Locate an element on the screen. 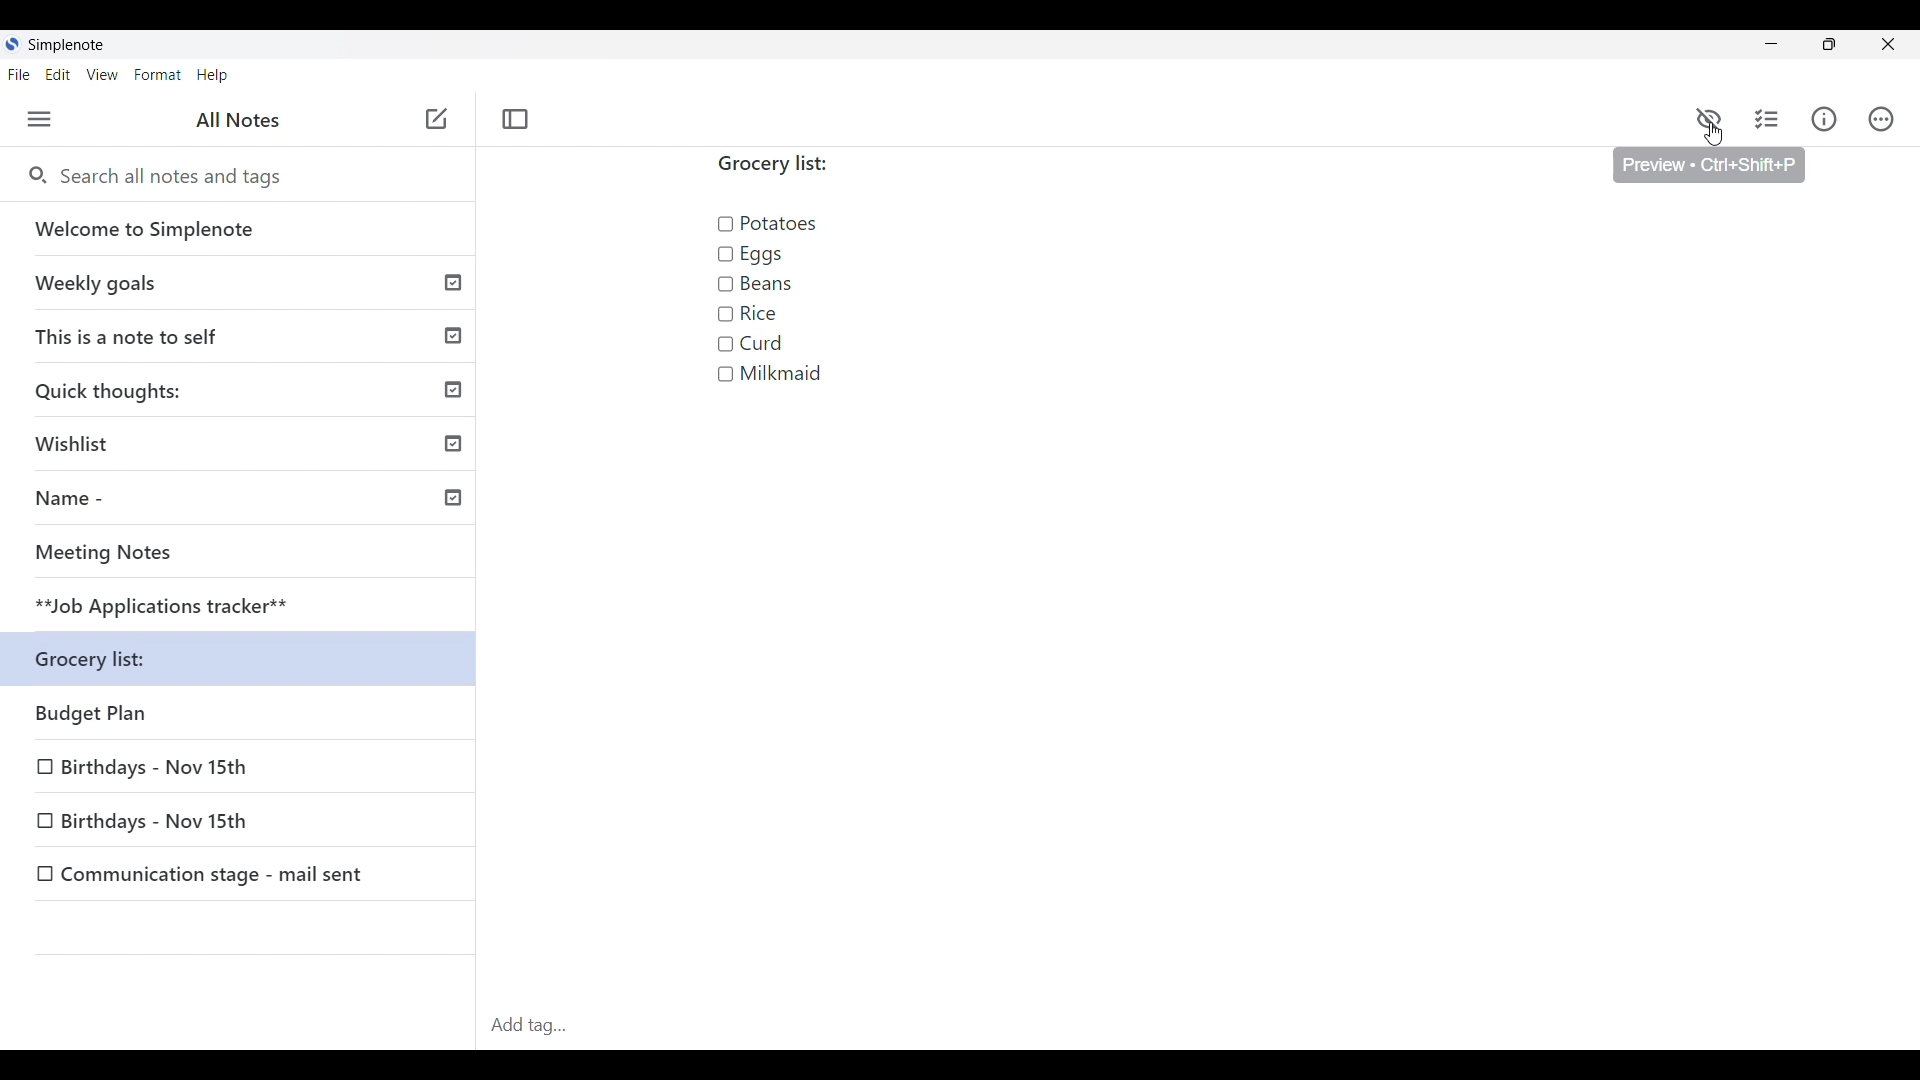 The image size is (1920, 1080). This is a note to self is located at coordinates (245, 337).